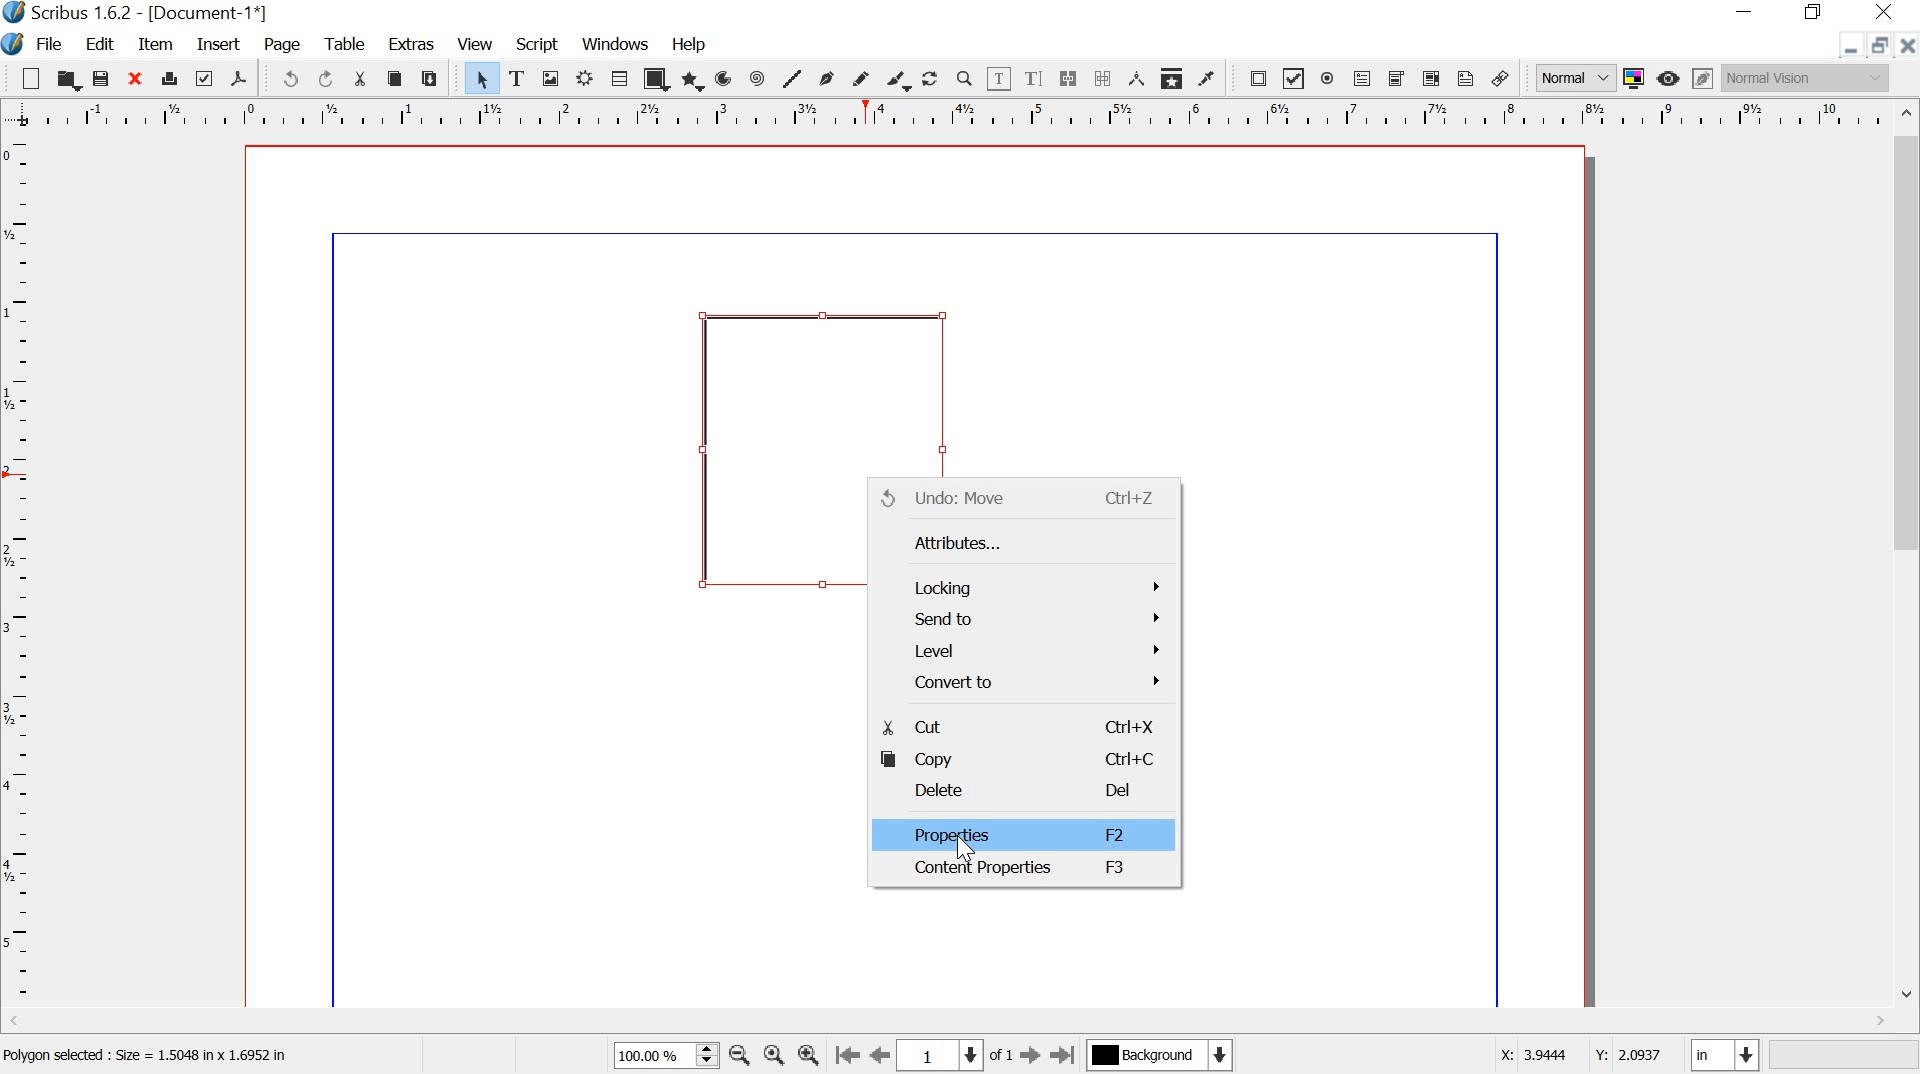 The width and height of the screenshot is (1920, 1074). Describe the element at coordinates (1582, 1058) in the screenshot. I see `X: 3.9444 Y: 2.0937` at that location.